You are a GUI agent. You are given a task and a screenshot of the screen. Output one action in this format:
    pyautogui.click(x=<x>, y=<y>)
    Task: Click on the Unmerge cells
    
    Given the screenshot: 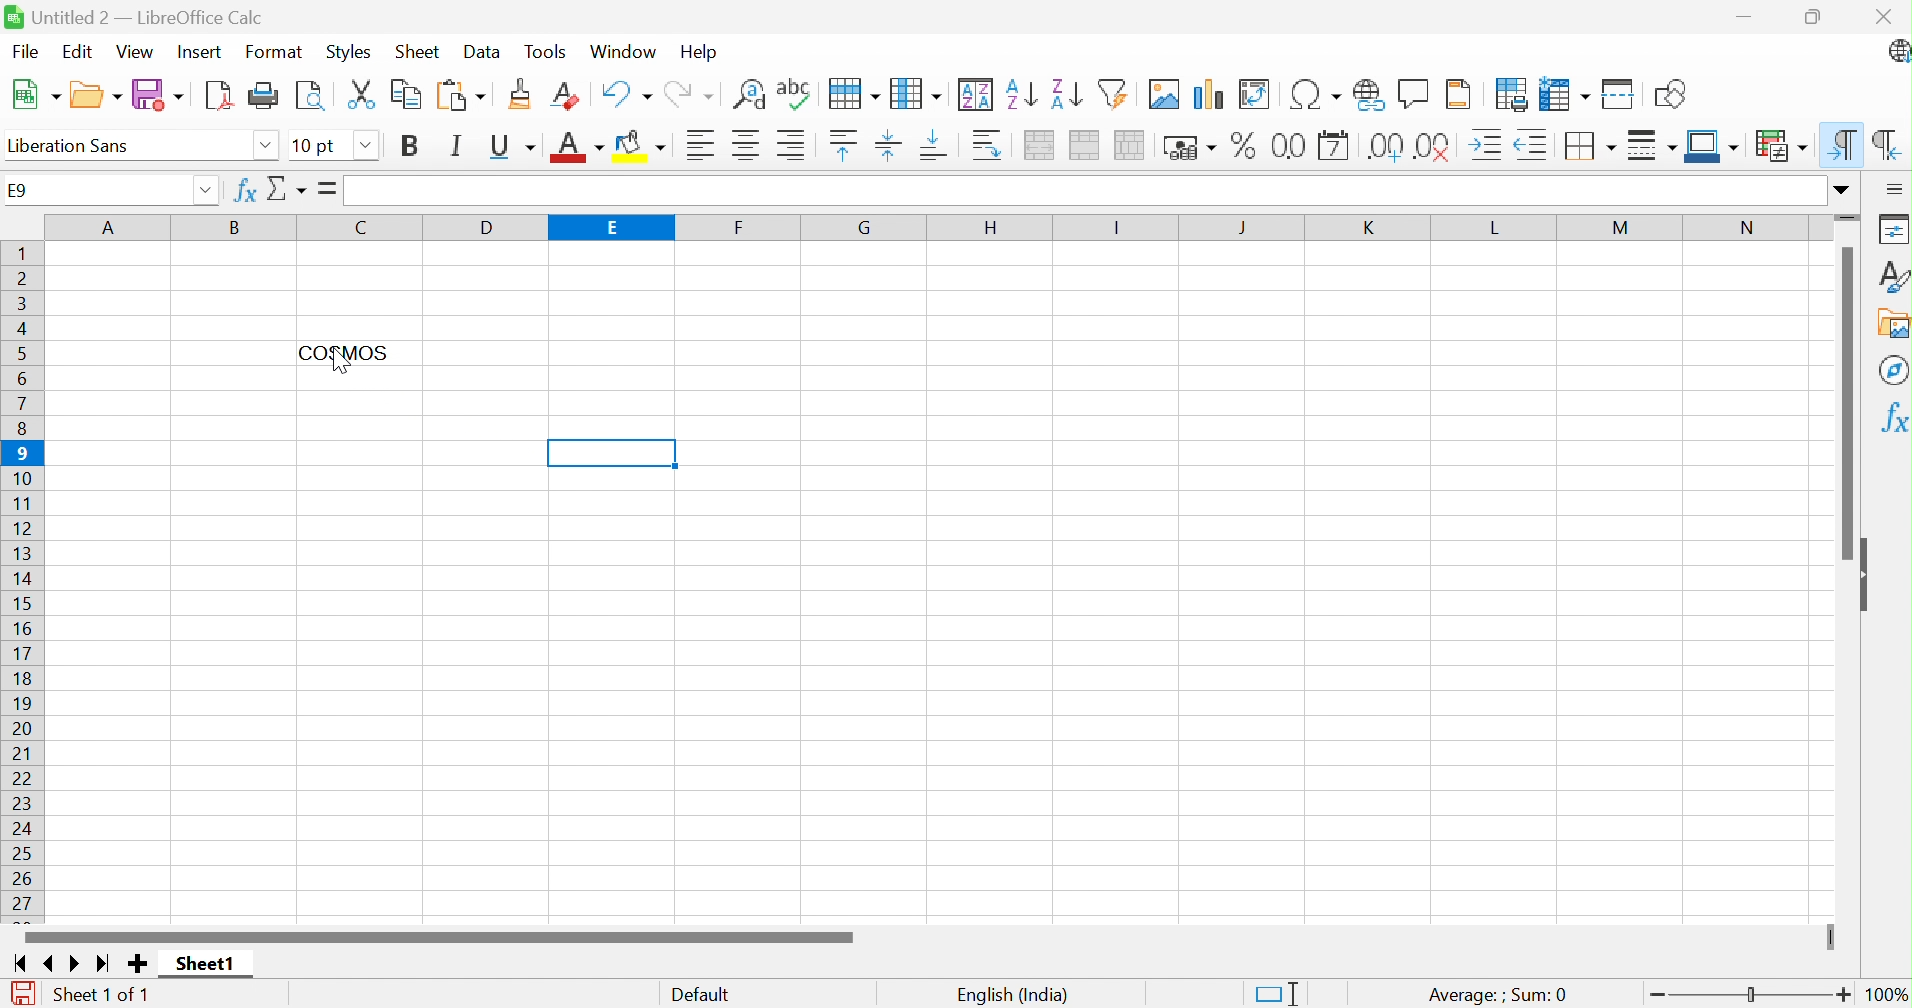 What is the action you would take?
    pyautogui.click(x=1127, y=145)
    